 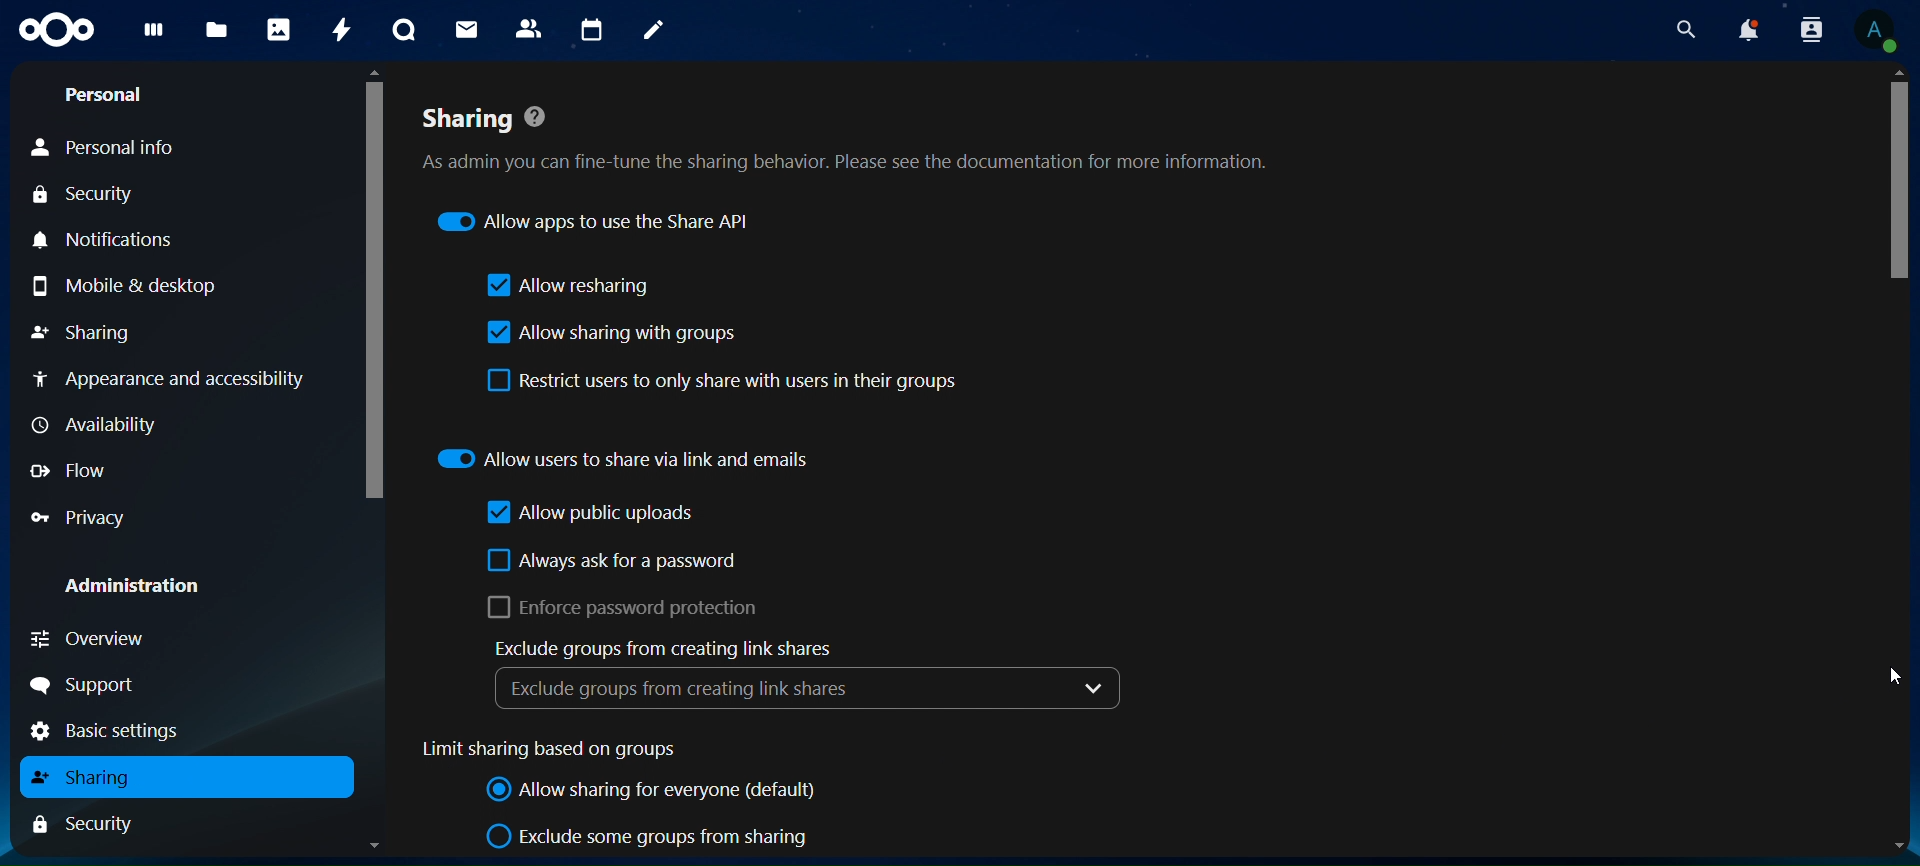 I want to click on sharing, so click(x=846, y=142).